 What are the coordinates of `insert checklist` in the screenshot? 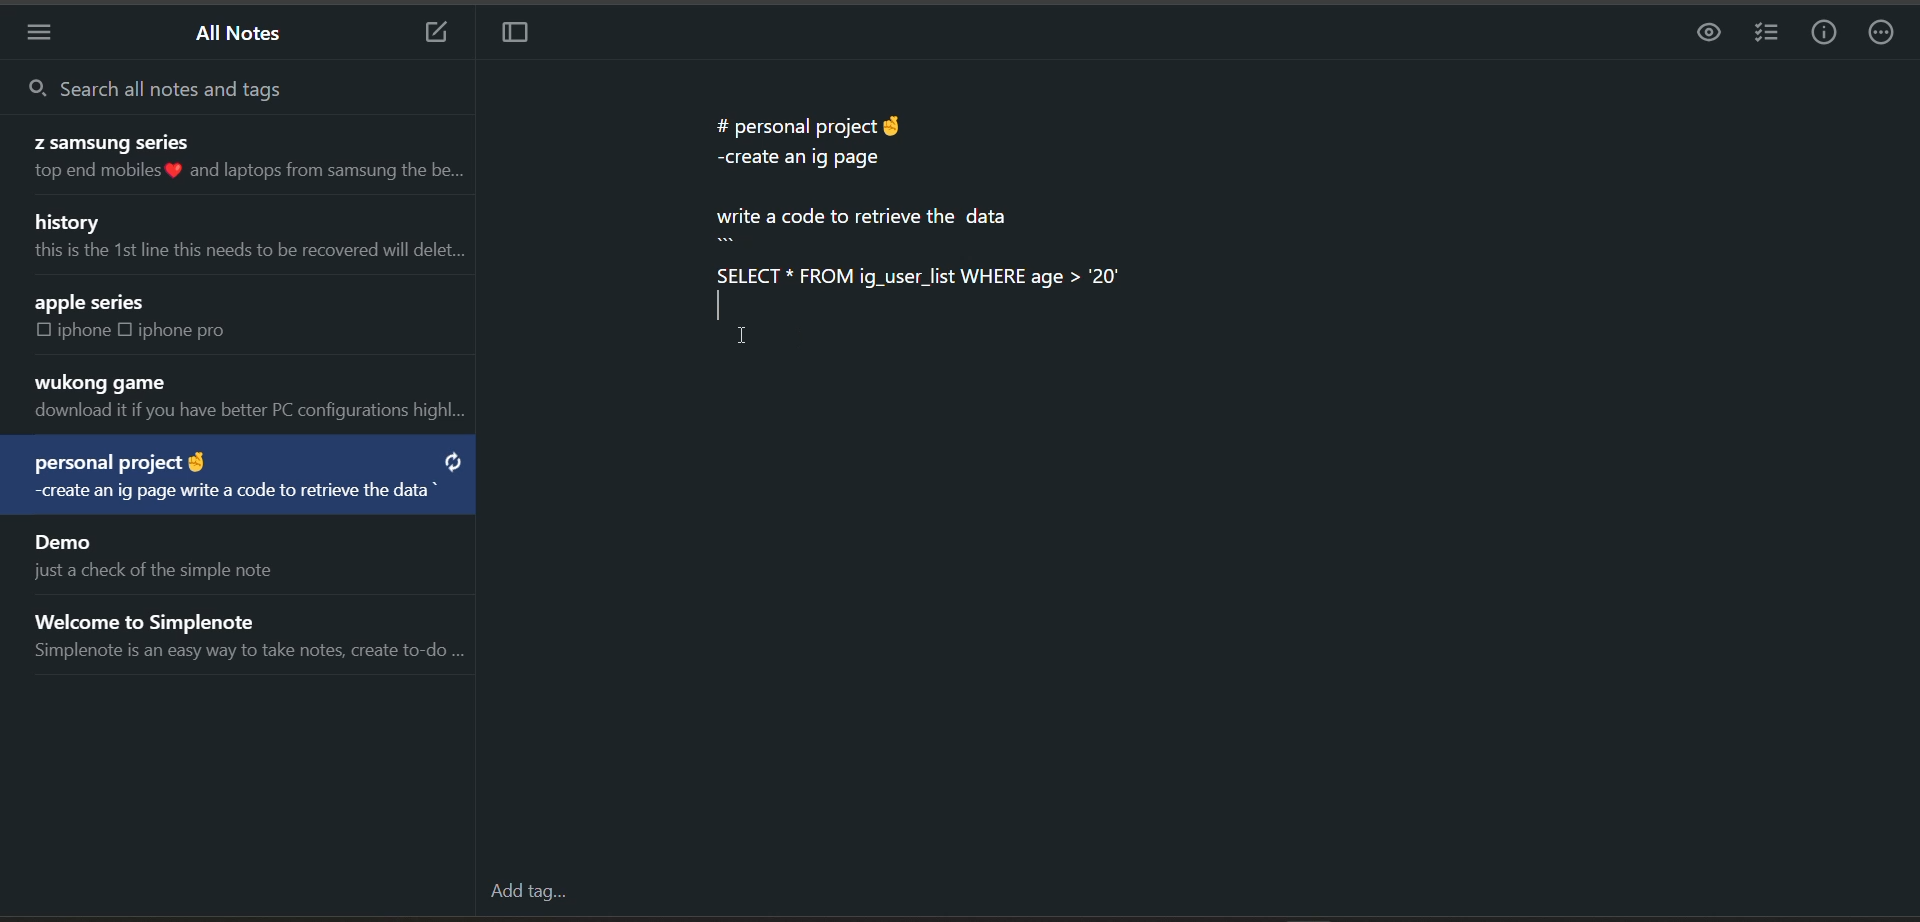 It's located at (1764, 34).